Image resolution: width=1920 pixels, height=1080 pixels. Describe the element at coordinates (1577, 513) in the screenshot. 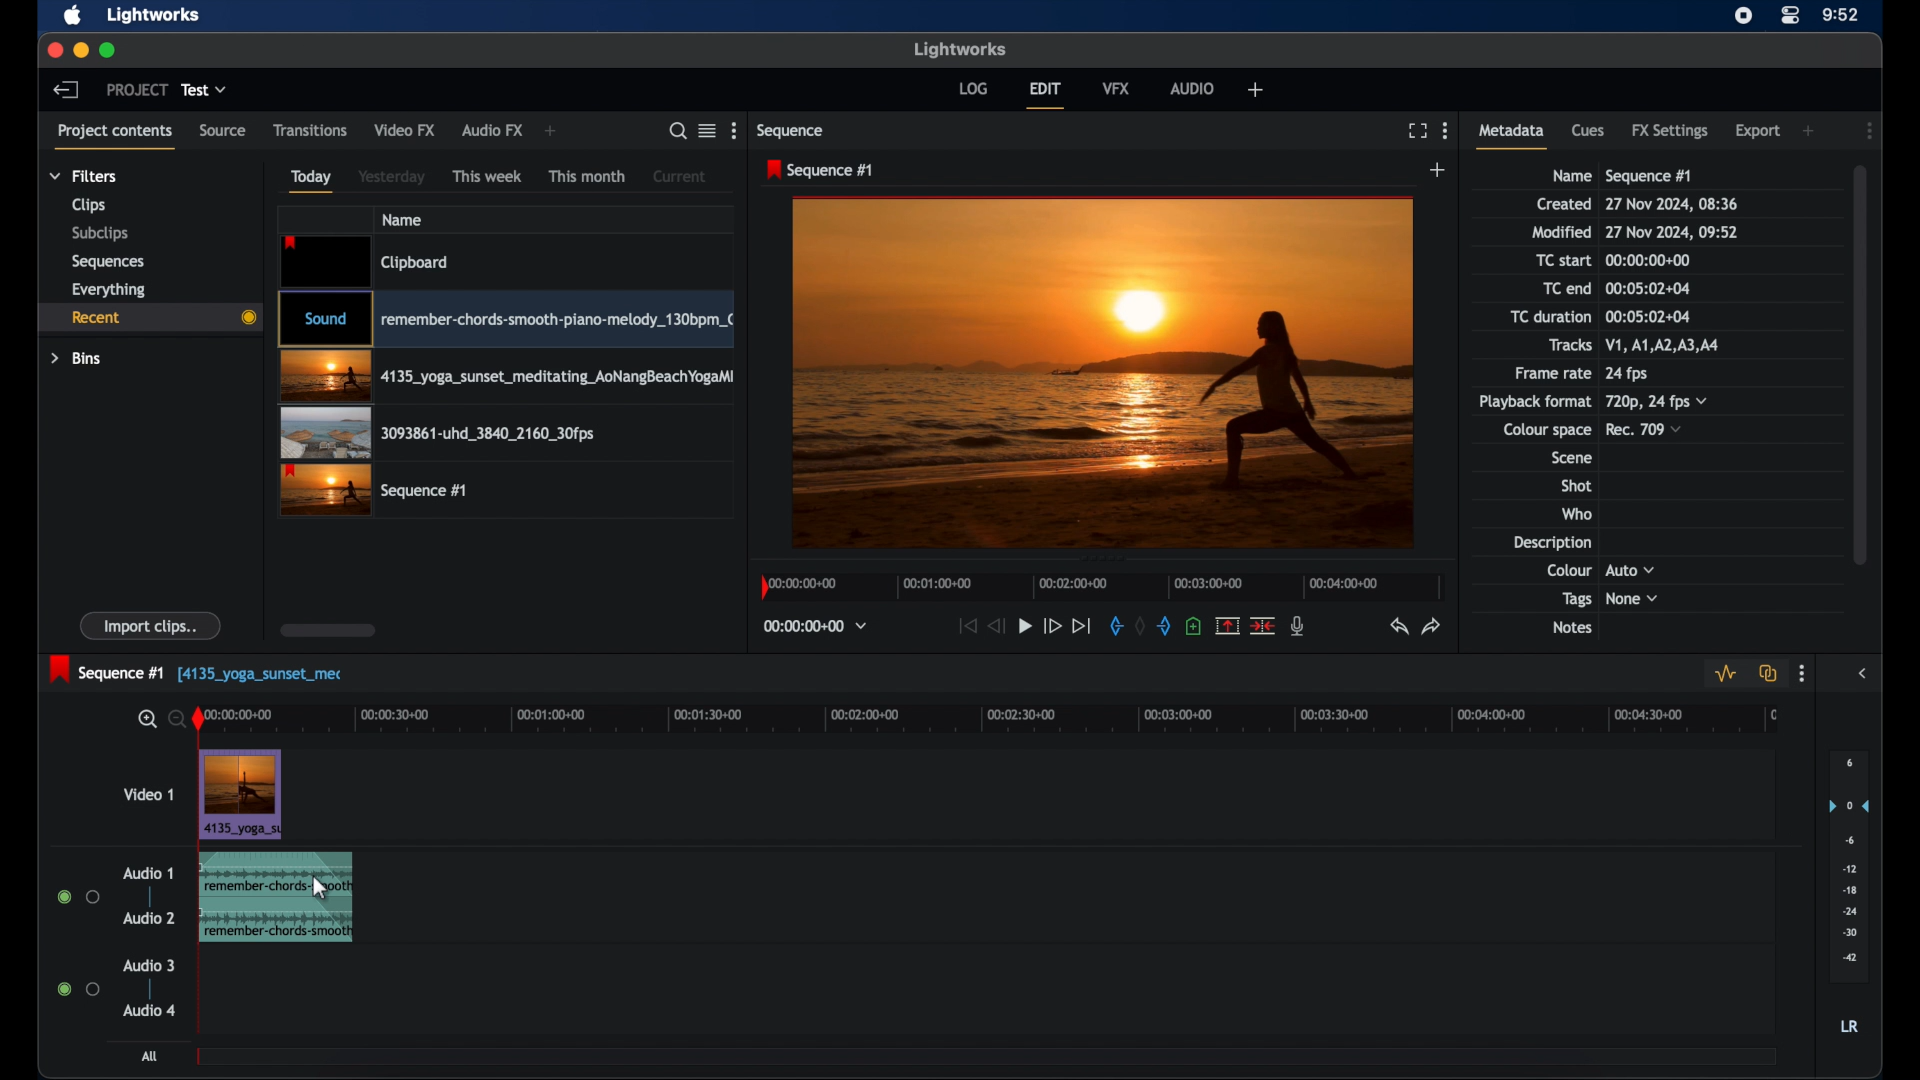

I see `who` at that location.